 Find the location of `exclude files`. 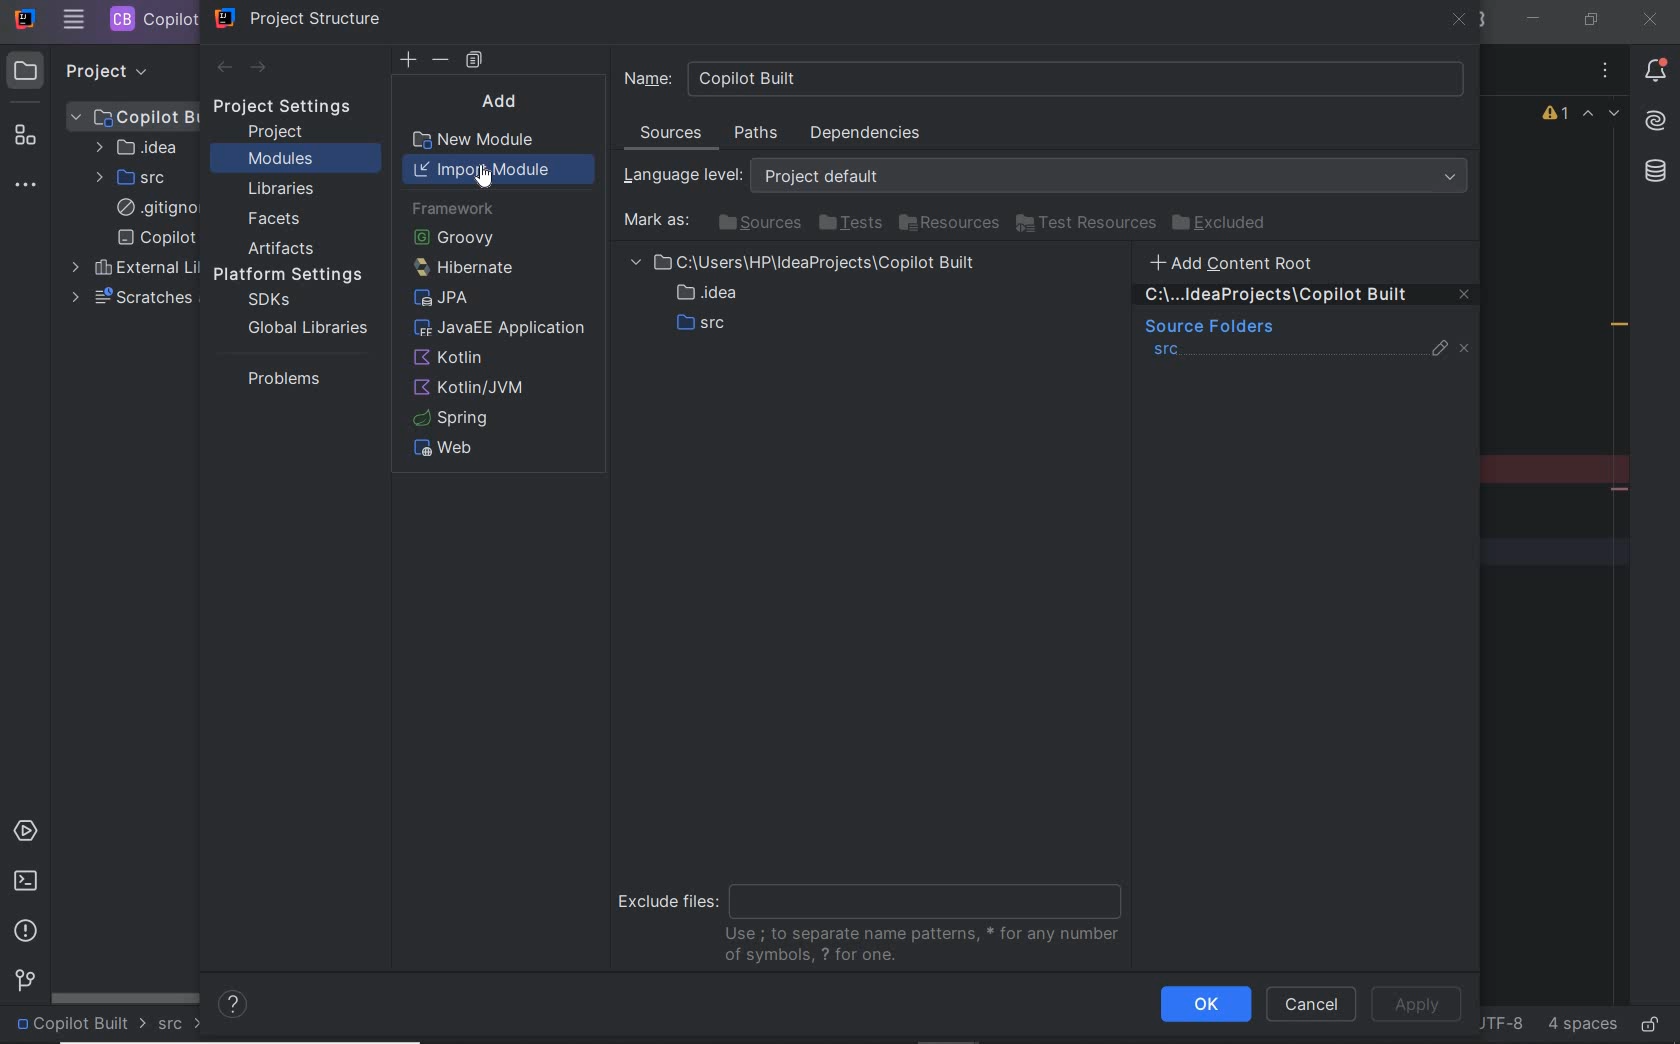

exclude files is located at coordinates (876, 915).